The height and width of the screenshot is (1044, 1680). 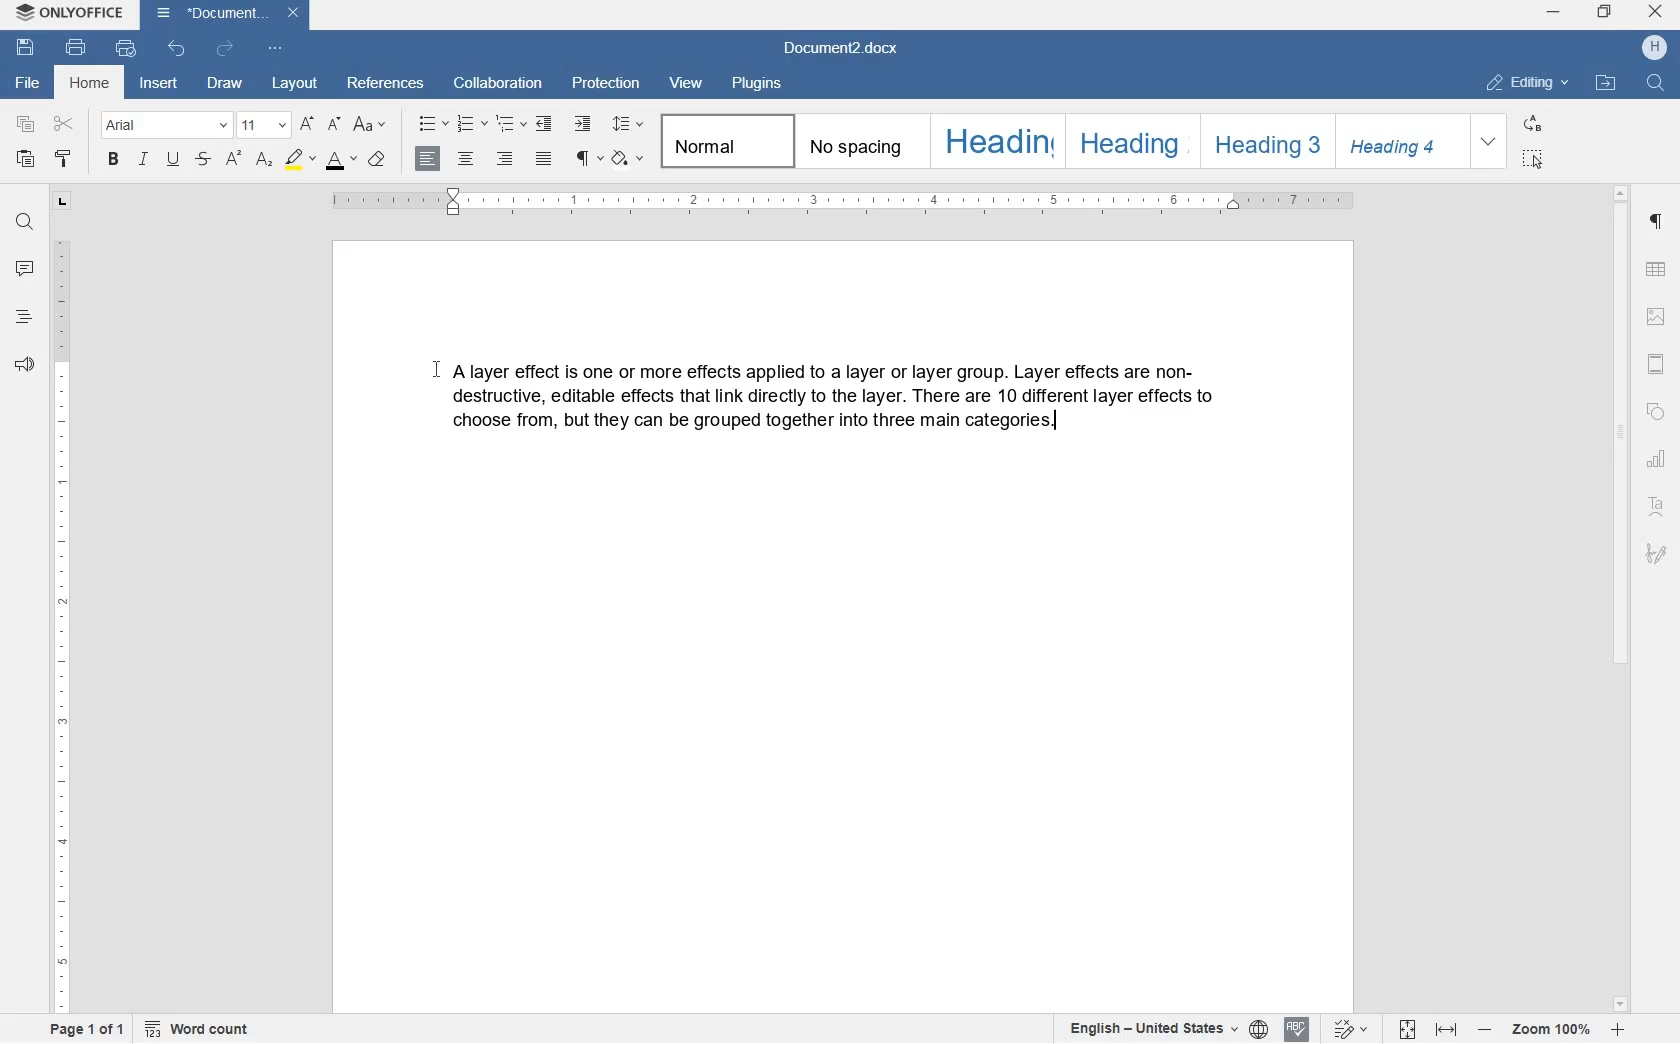 What do you see at coordinates (68, 14) in the screenshot?
I see `system name` at bounding box center [68, 14].